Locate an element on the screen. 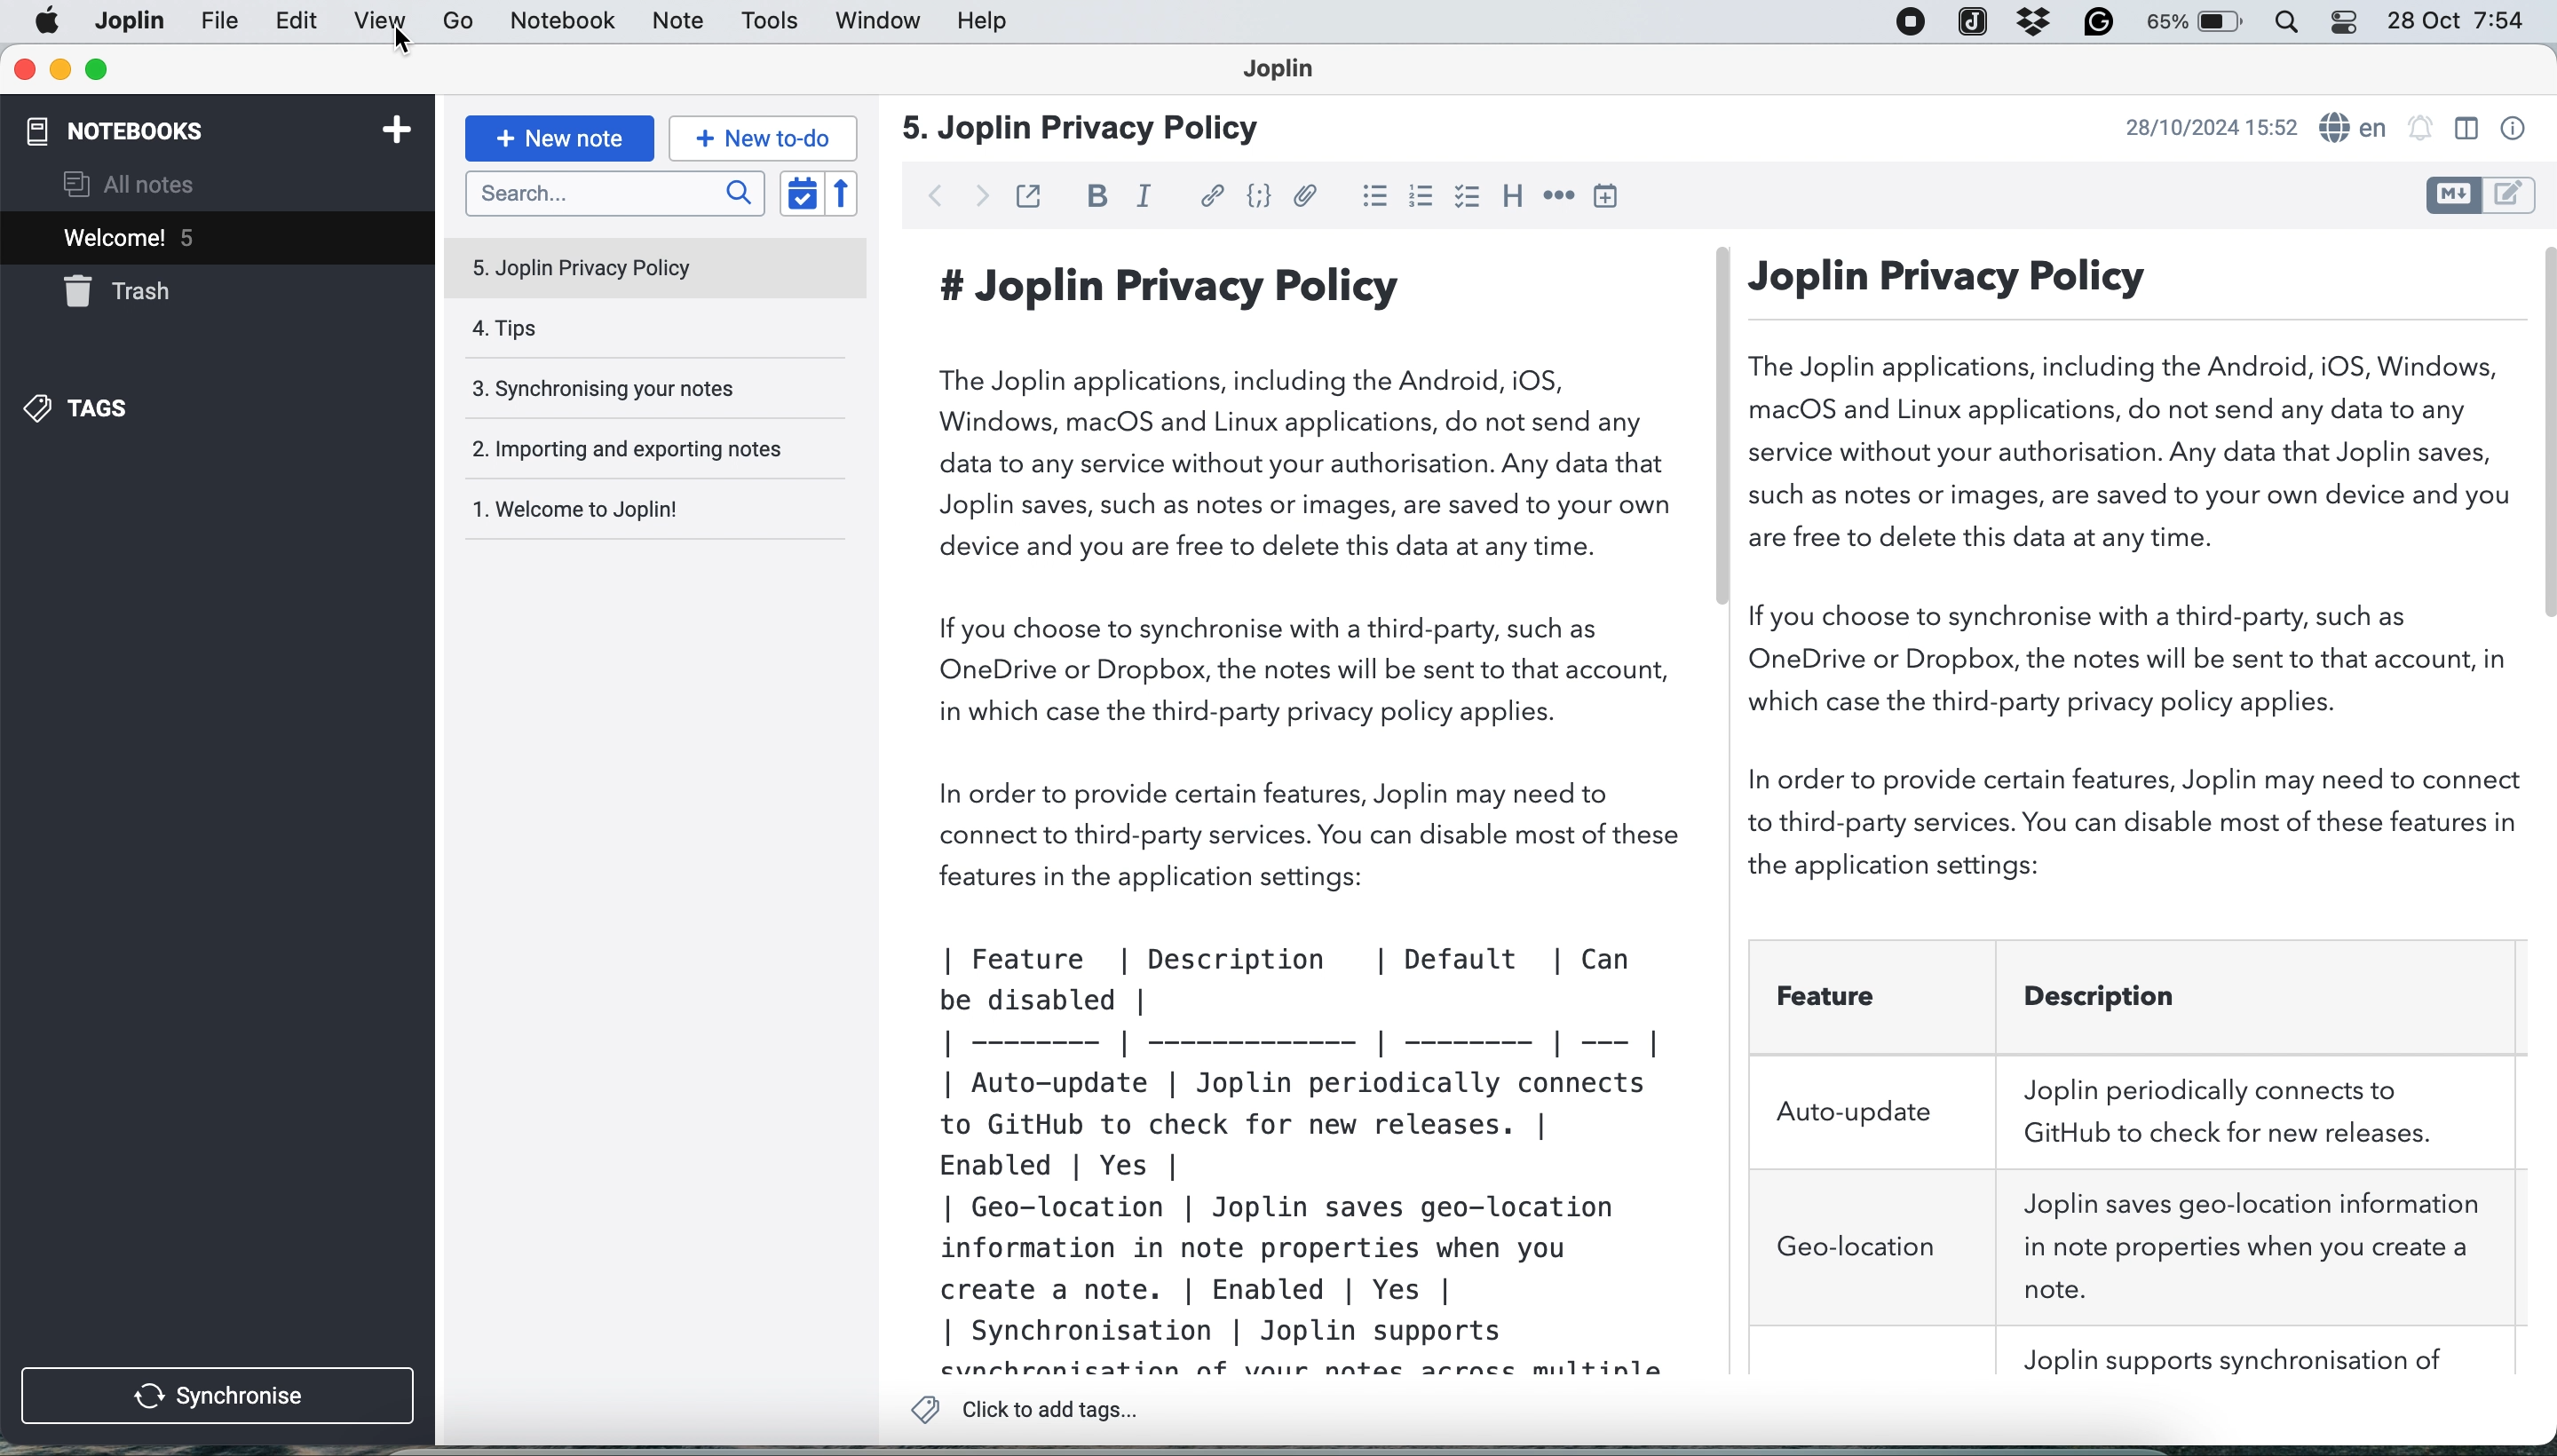 This screenshot has width=2557, height=1456. alarm is located at coordinates (2421, 130).